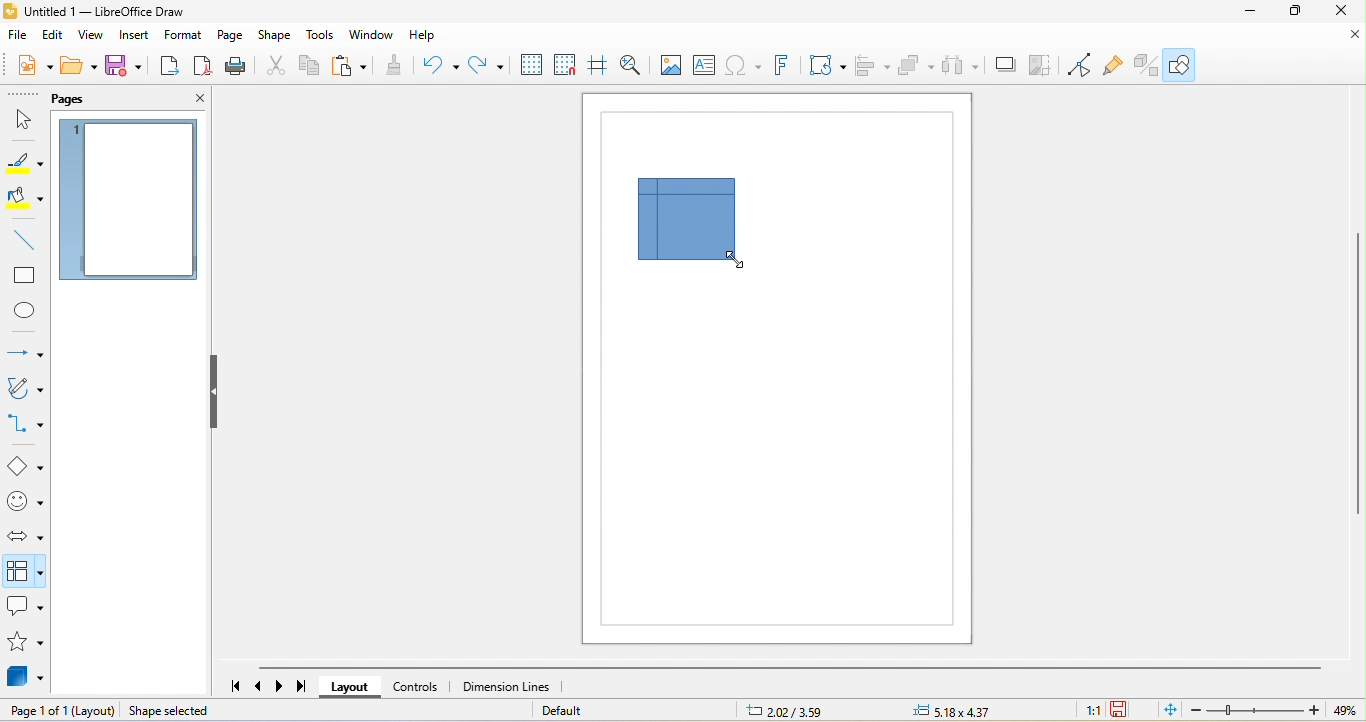  Describe the element at coordinates (38, 711) in the screenshot. I see `page 1 of 1` at that location.